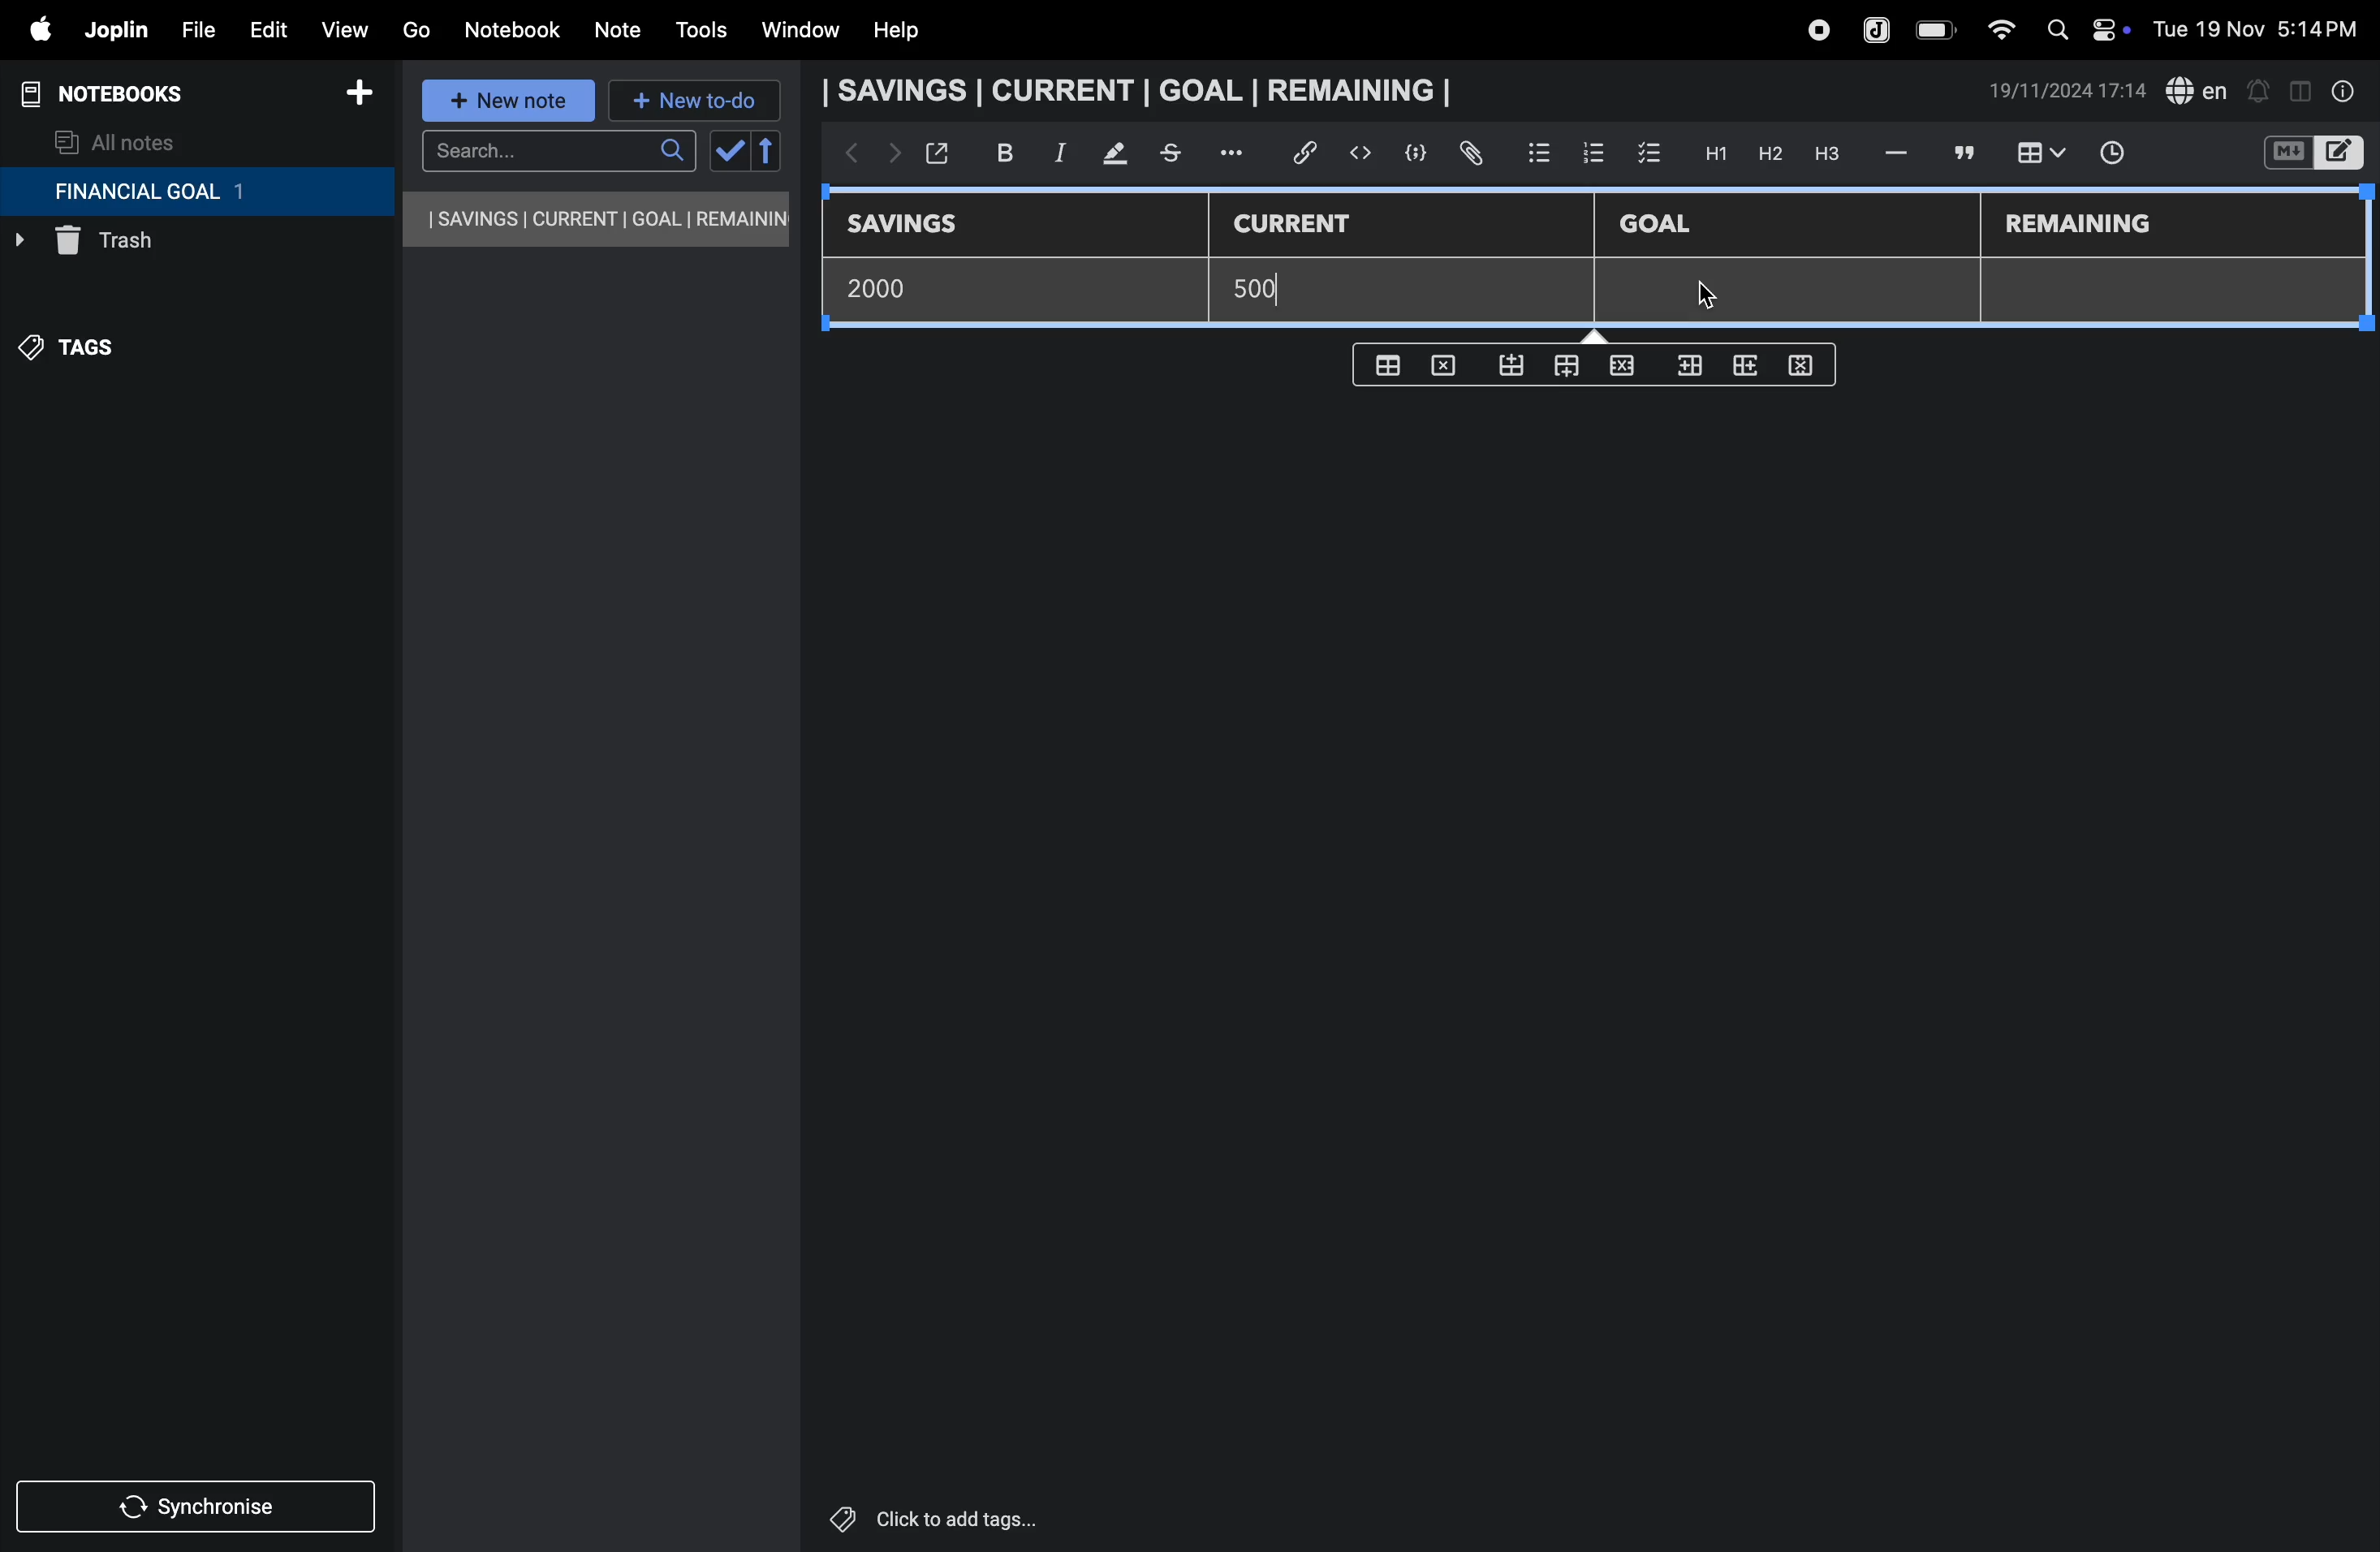 Image resolution: width=2380 pixels, height=1552 pixels. I want to click on comment, so click(1961, 152).